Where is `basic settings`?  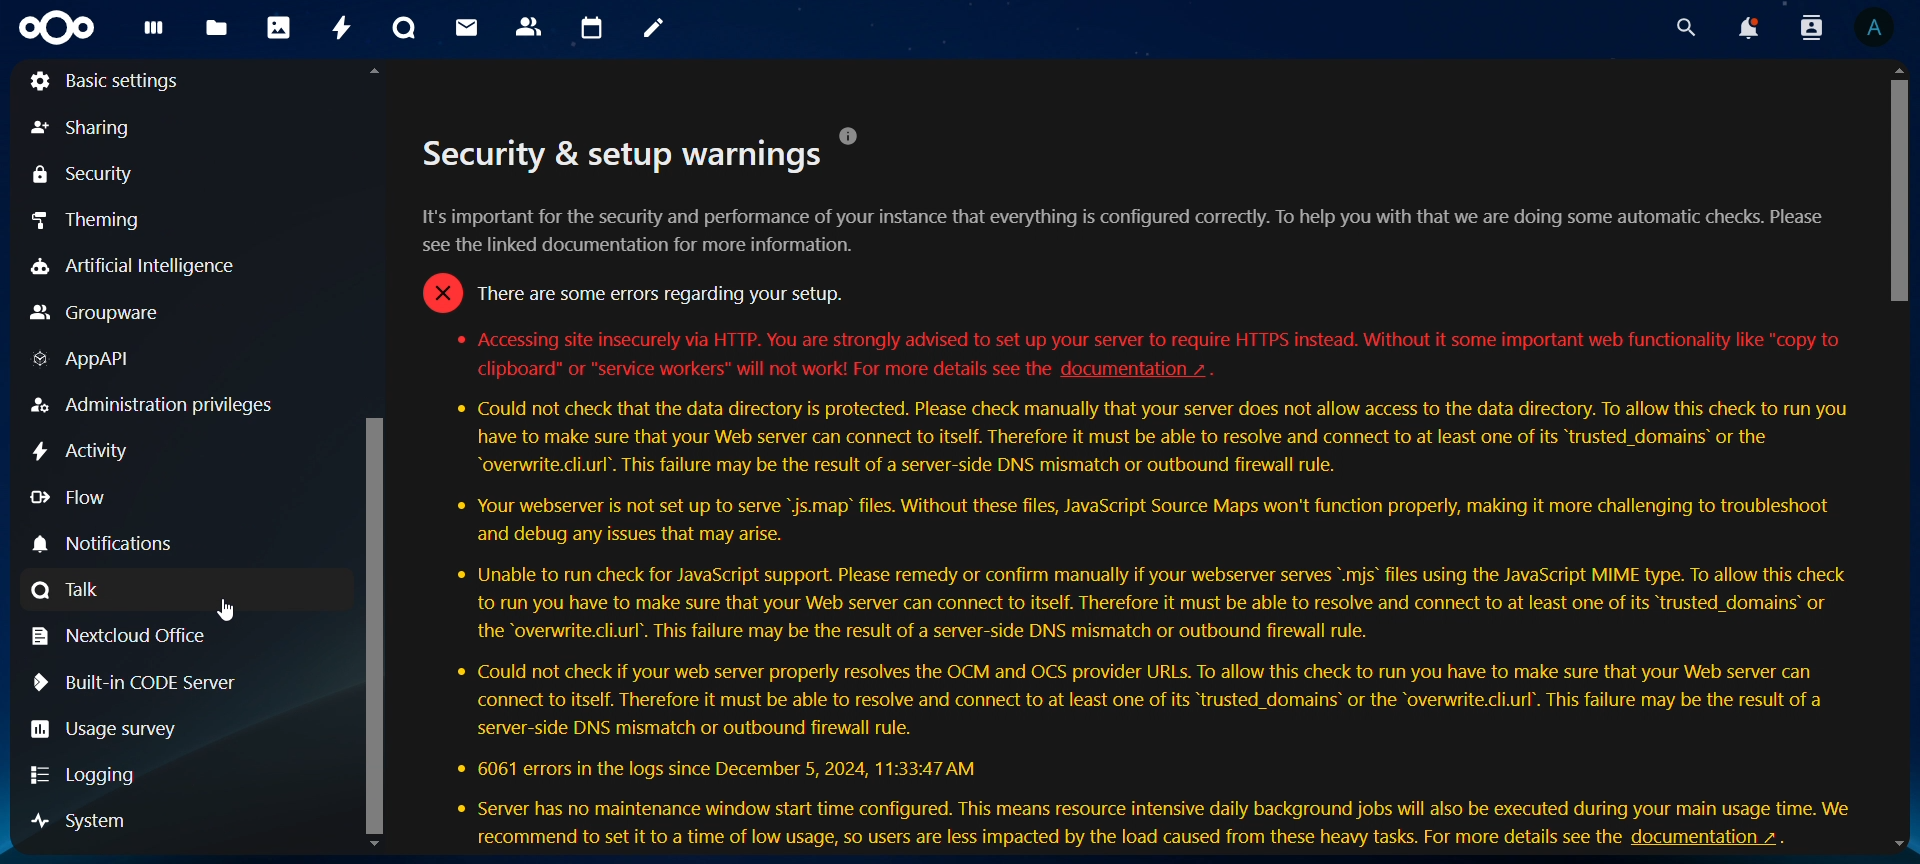 basic settings is located at coordinates (105, 85).